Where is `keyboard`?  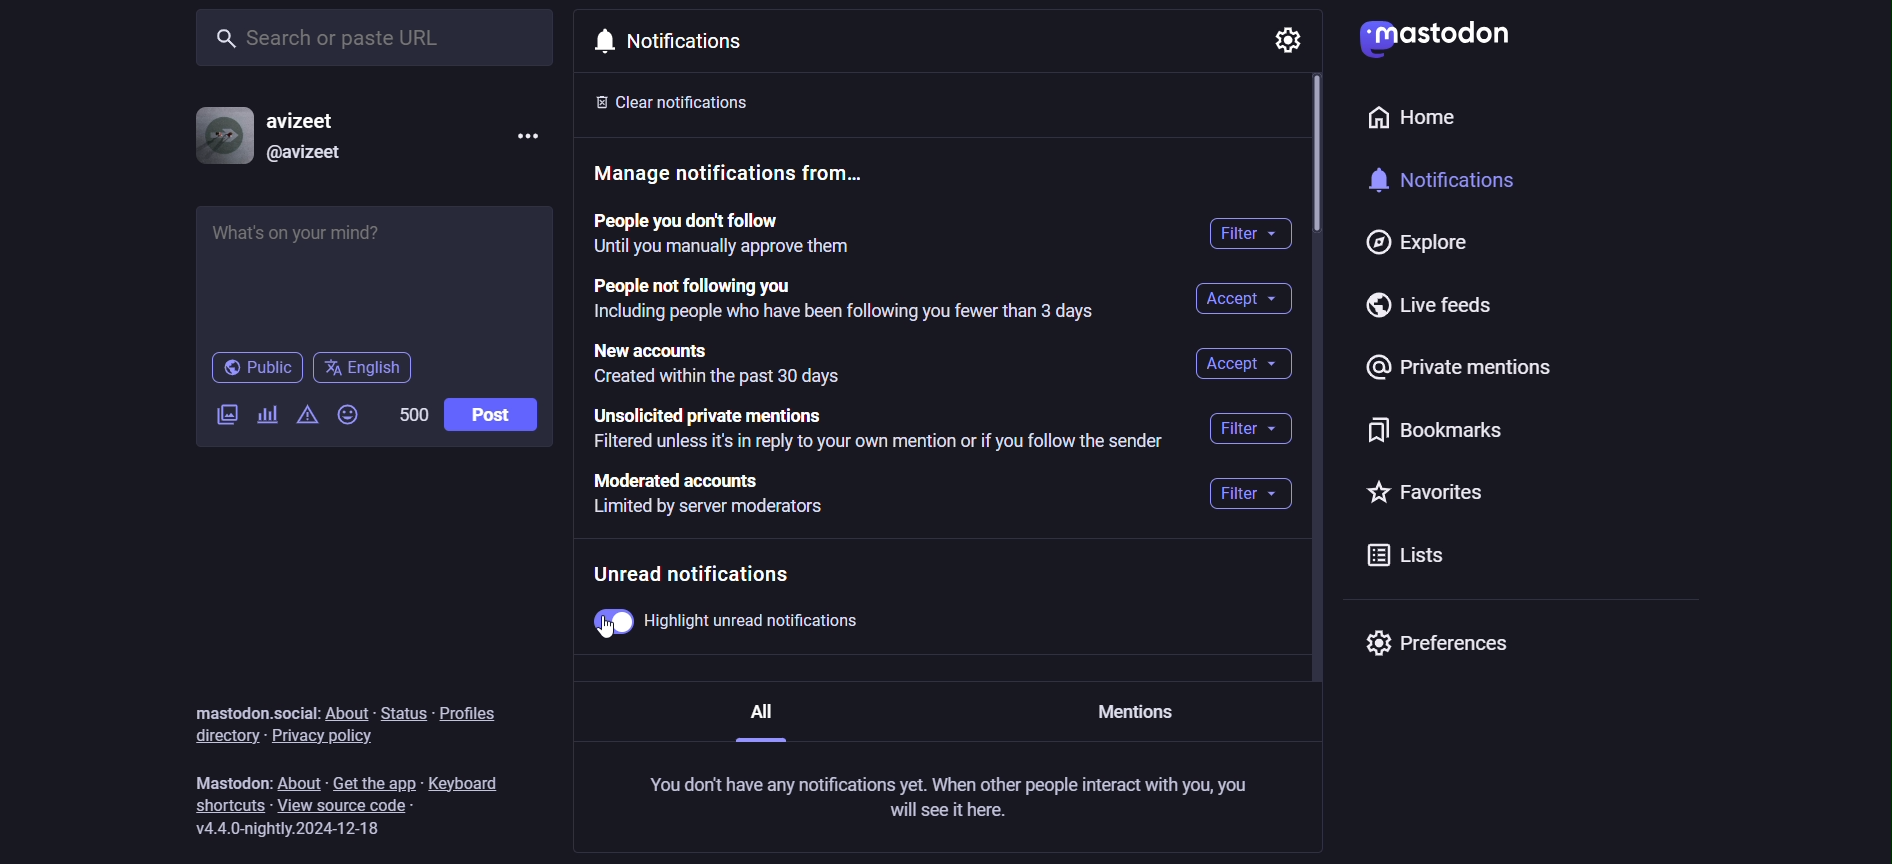
keyboard is located at coordinates (475, 778).